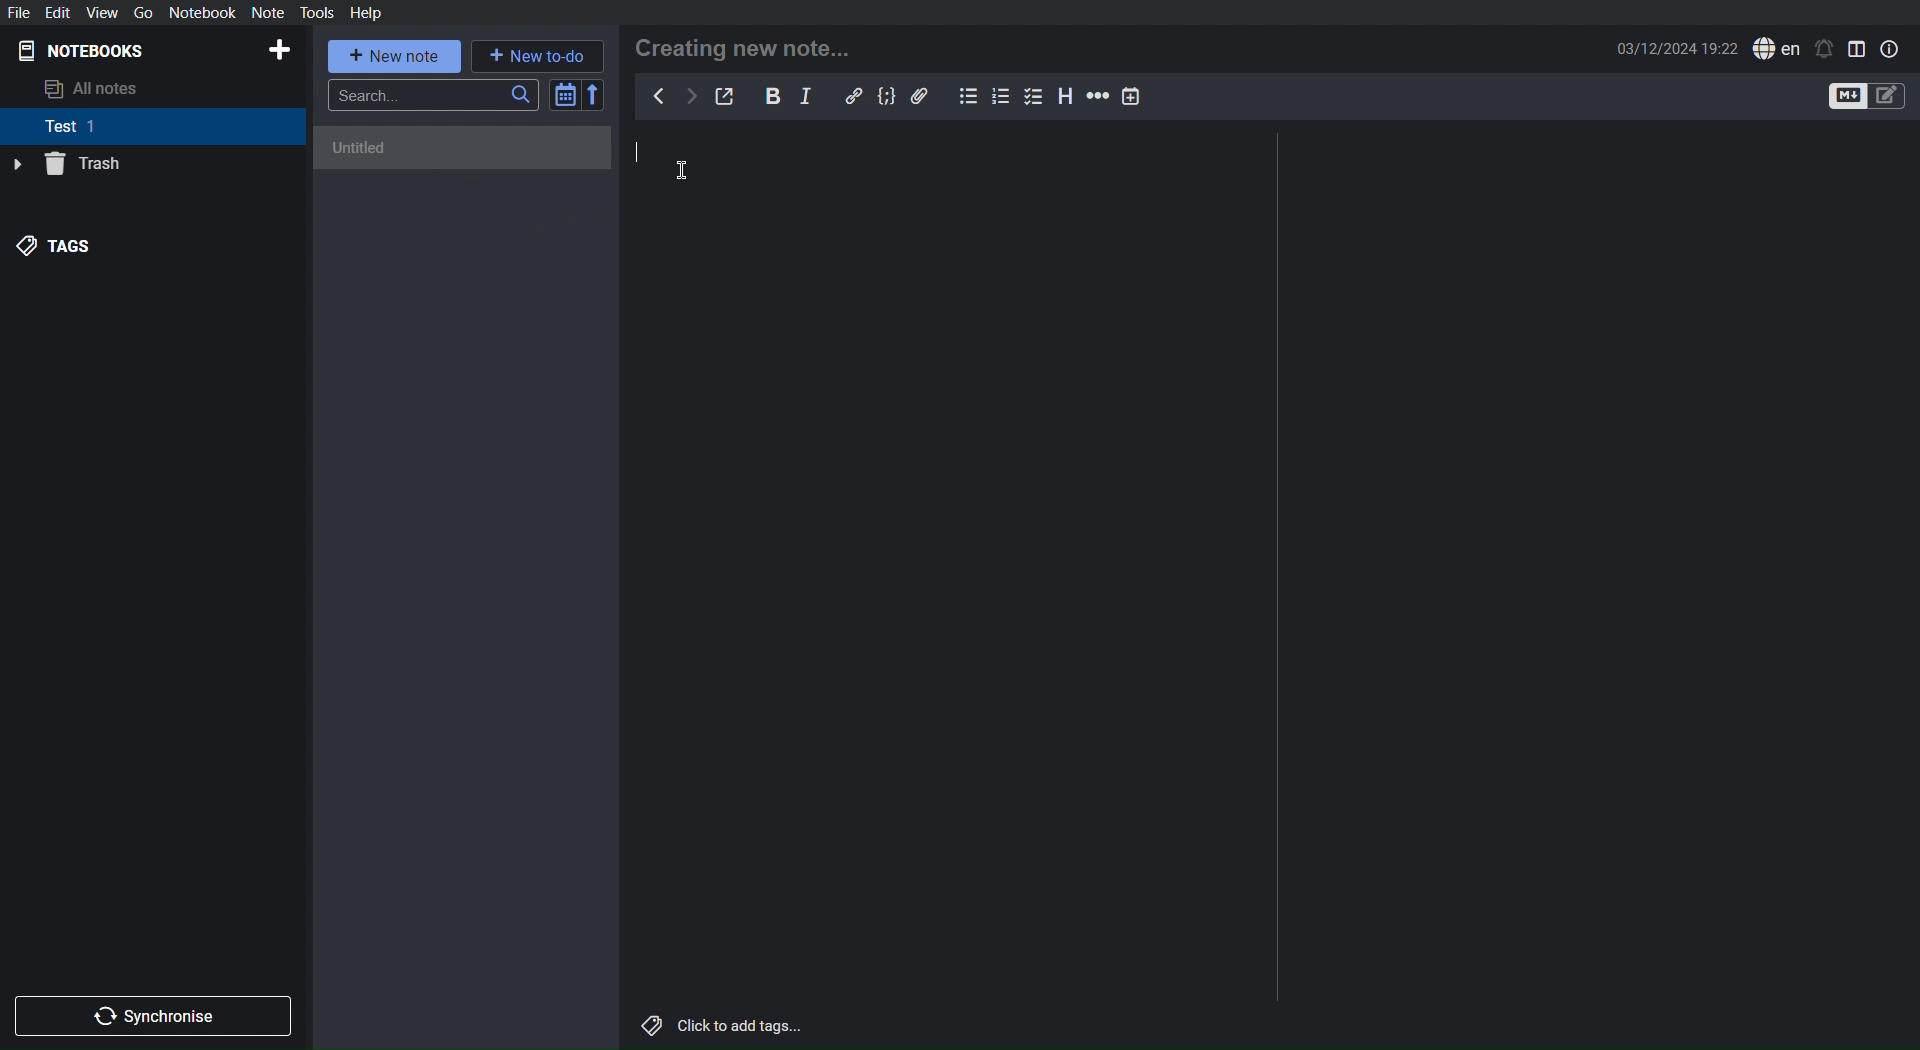 The width and height of the screenshot is (1920, 1050). Describe the element at coordinates (461, 150) in the screenshot. I see `Untitled` at that location.